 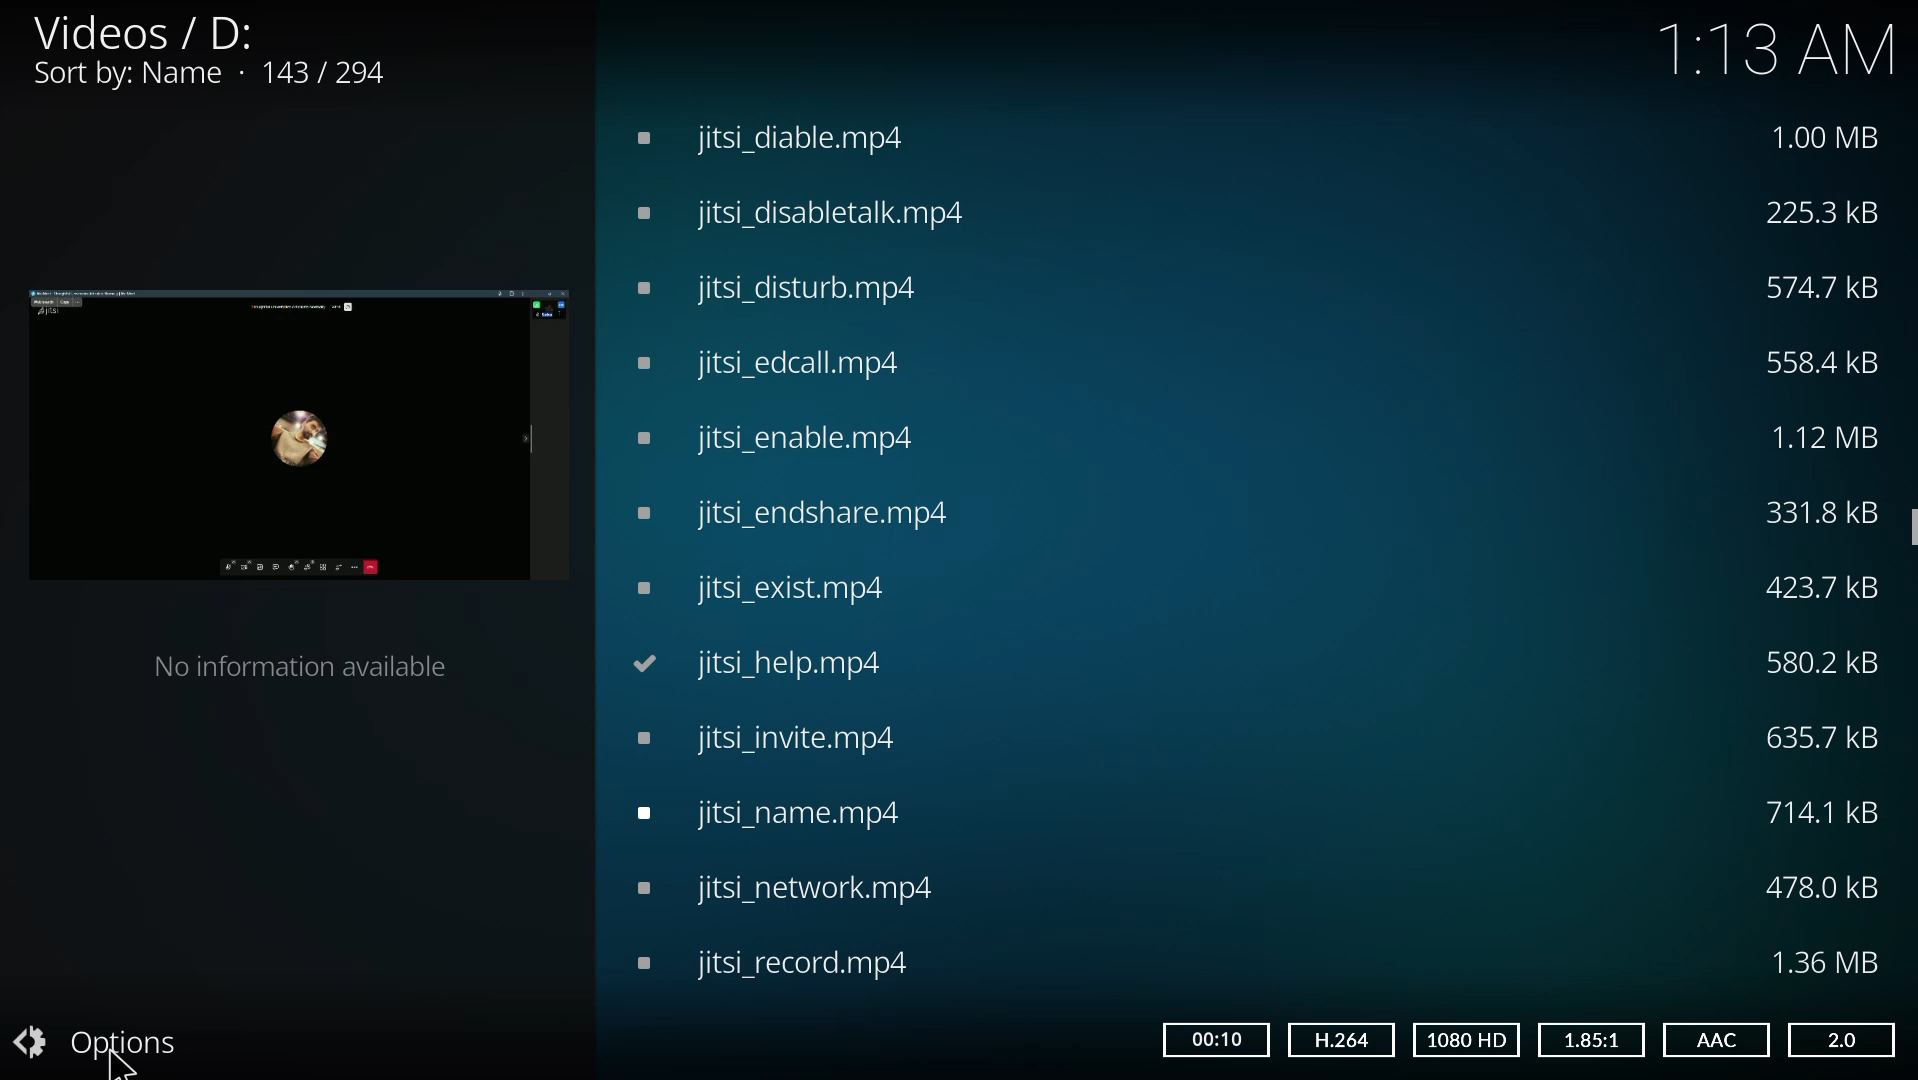 I want to click on video, so click(x=809, y=210).